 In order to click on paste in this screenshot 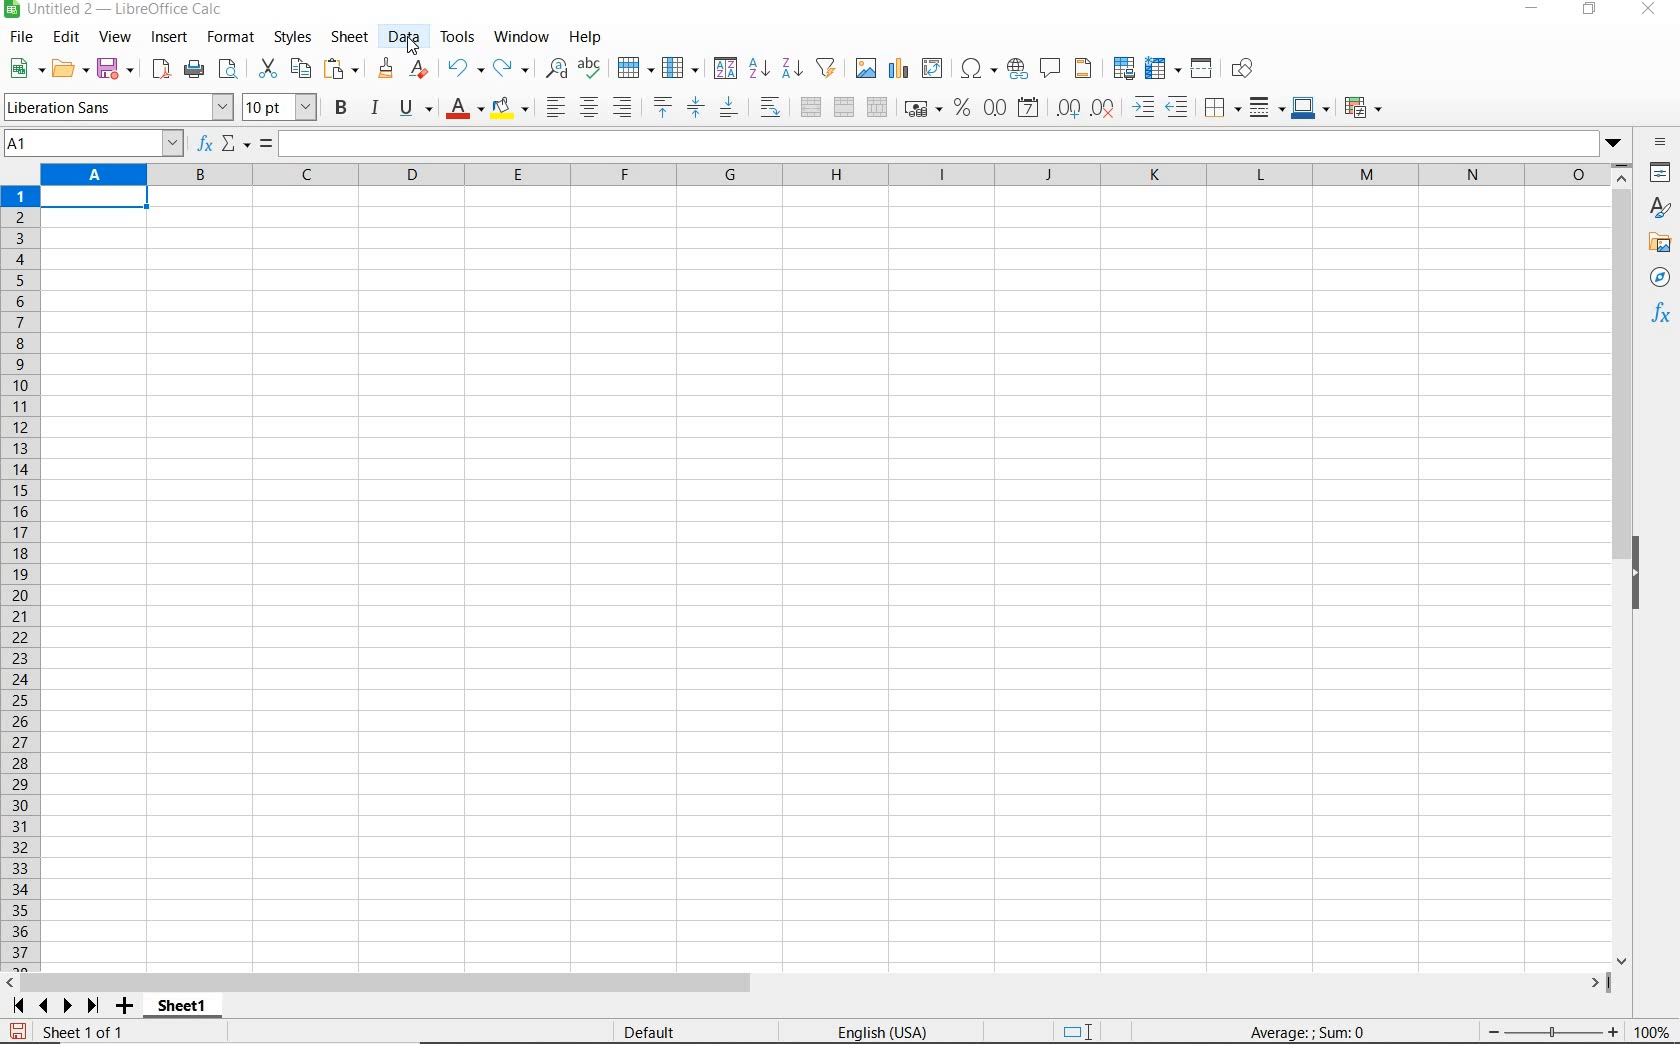, I will do `click(344, 71)`.